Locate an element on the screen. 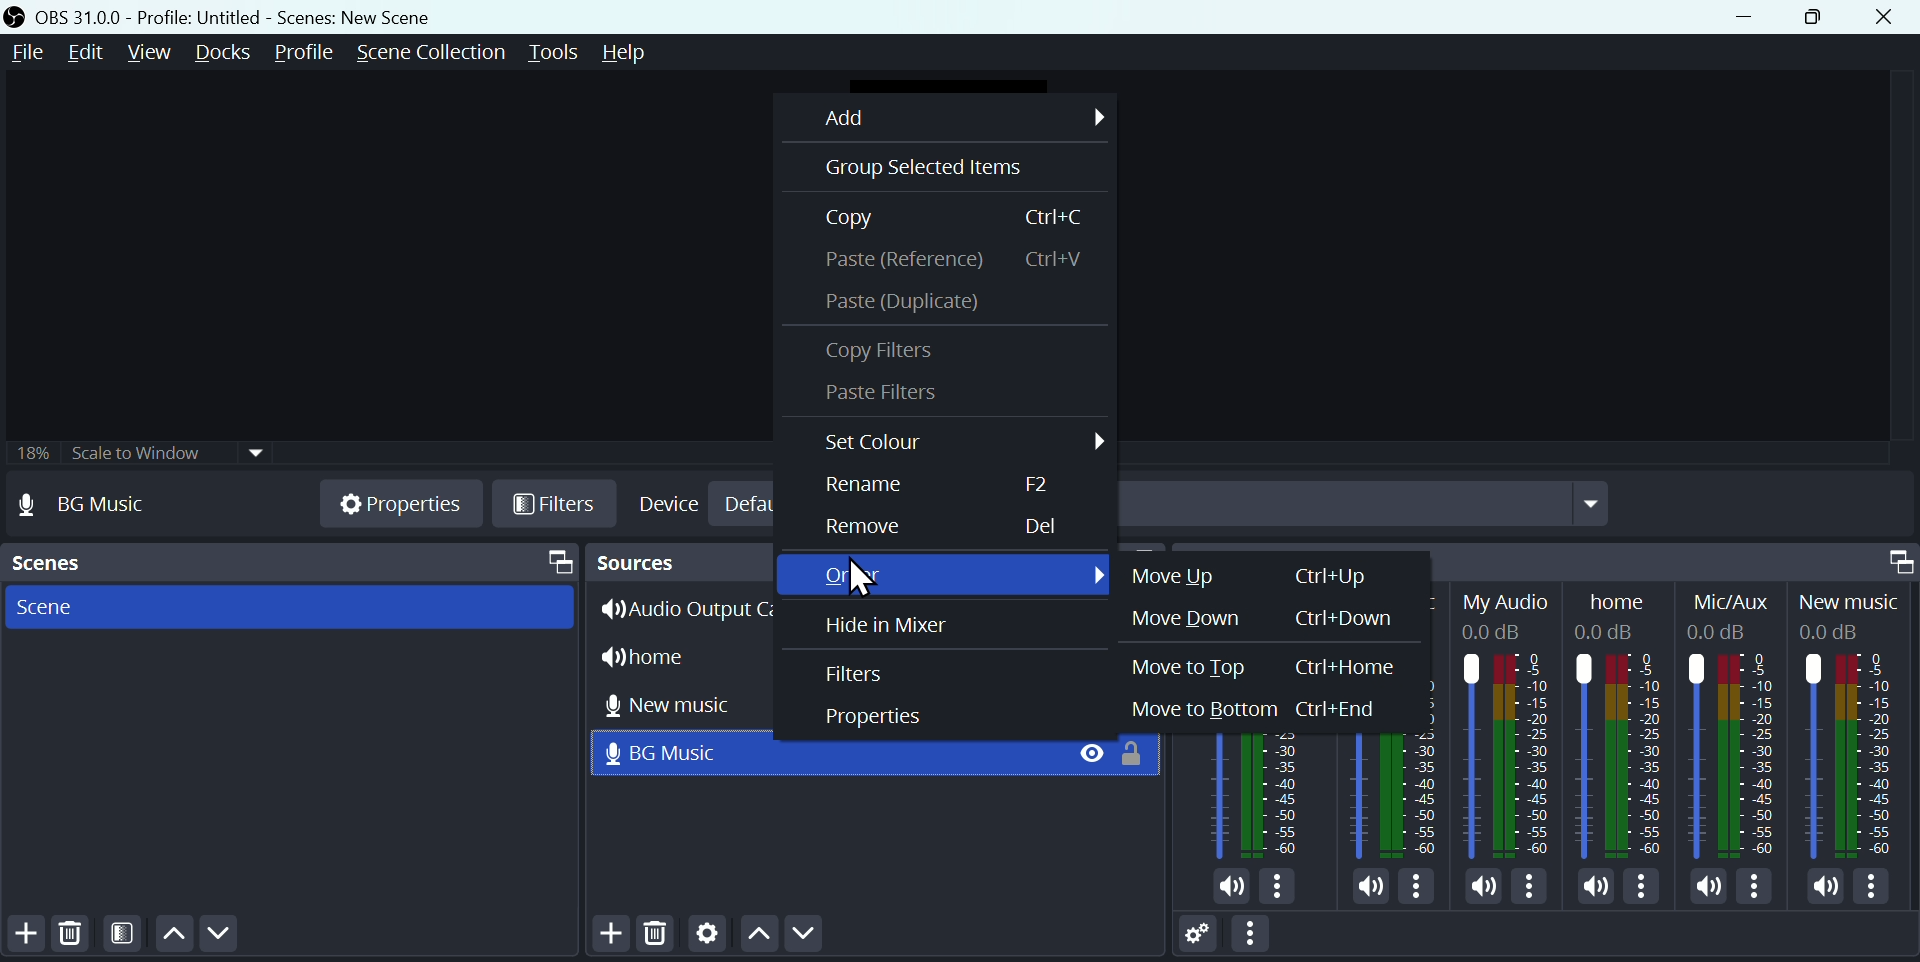 This screenshot has width=1920, height=962. Paste filter is located at coordinates (882, 397).